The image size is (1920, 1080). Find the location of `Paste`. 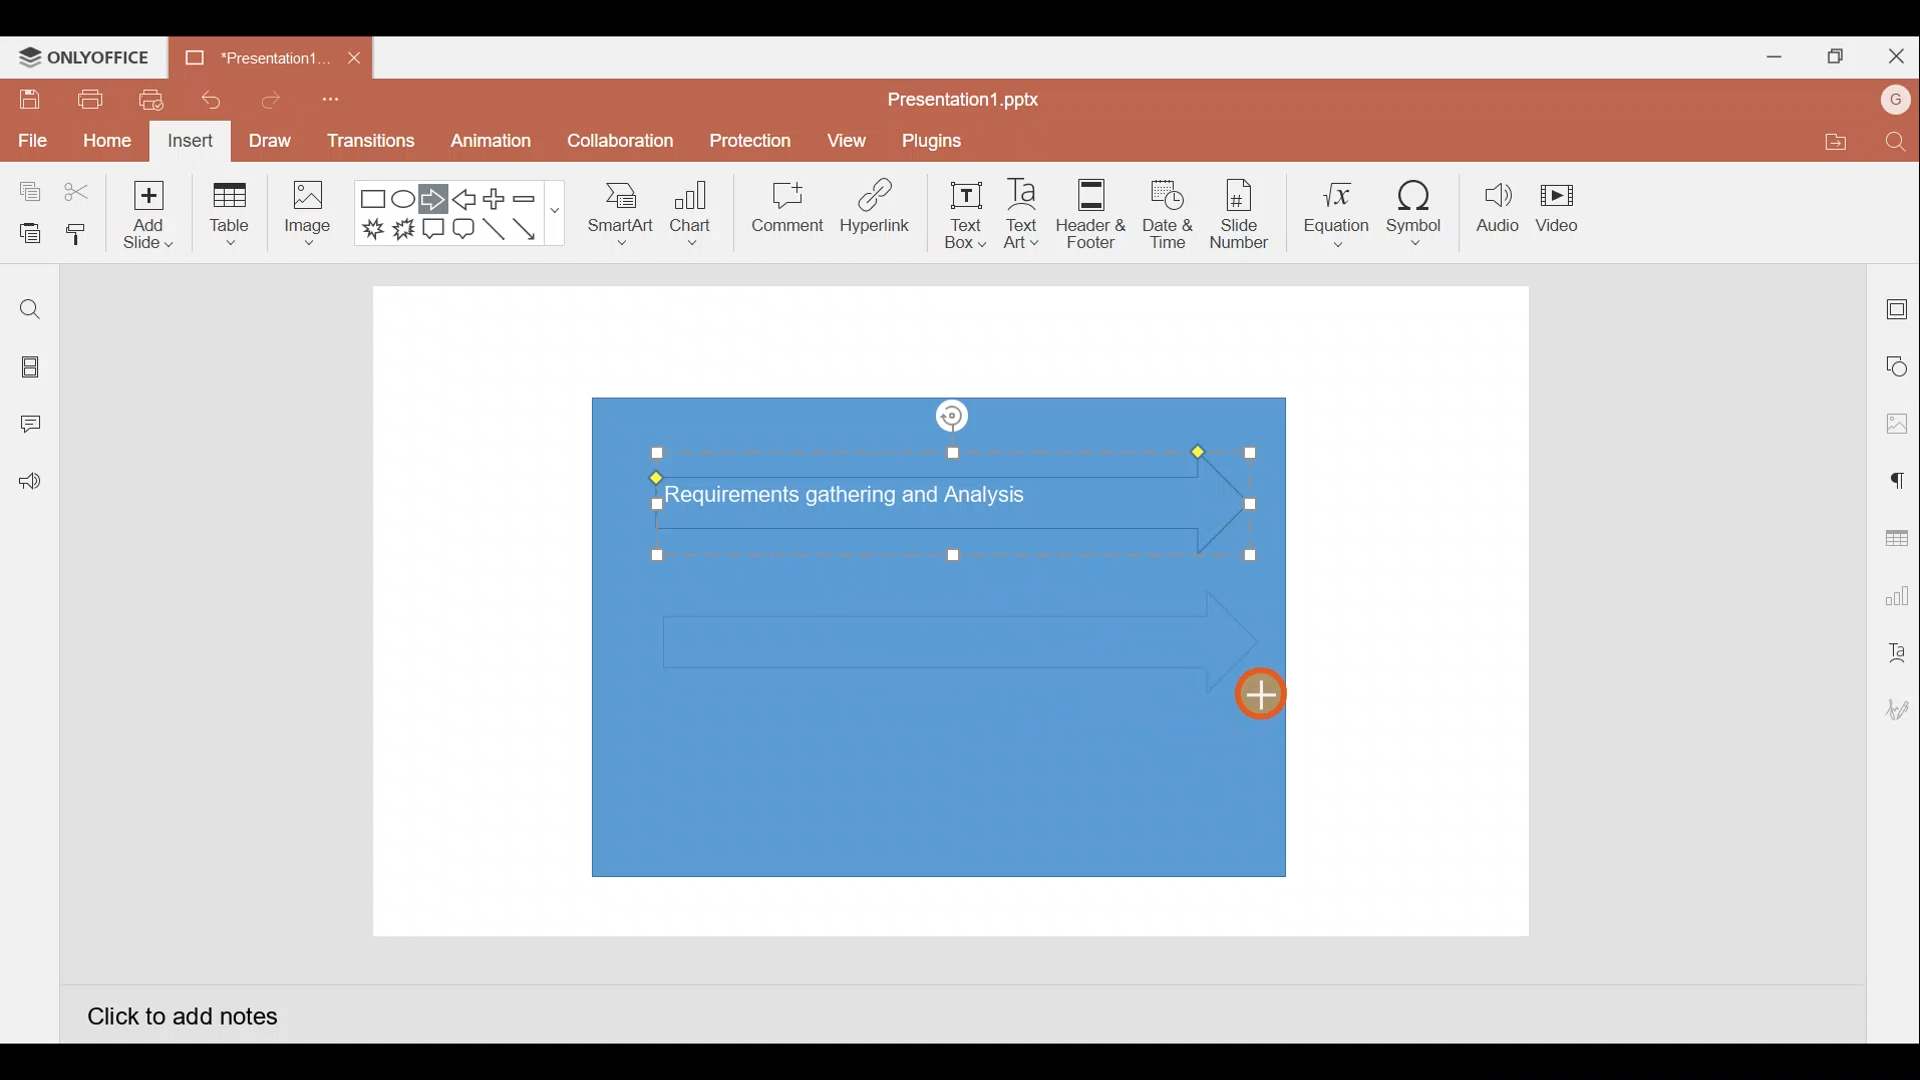

Paste is located at coordinates (25, 235).